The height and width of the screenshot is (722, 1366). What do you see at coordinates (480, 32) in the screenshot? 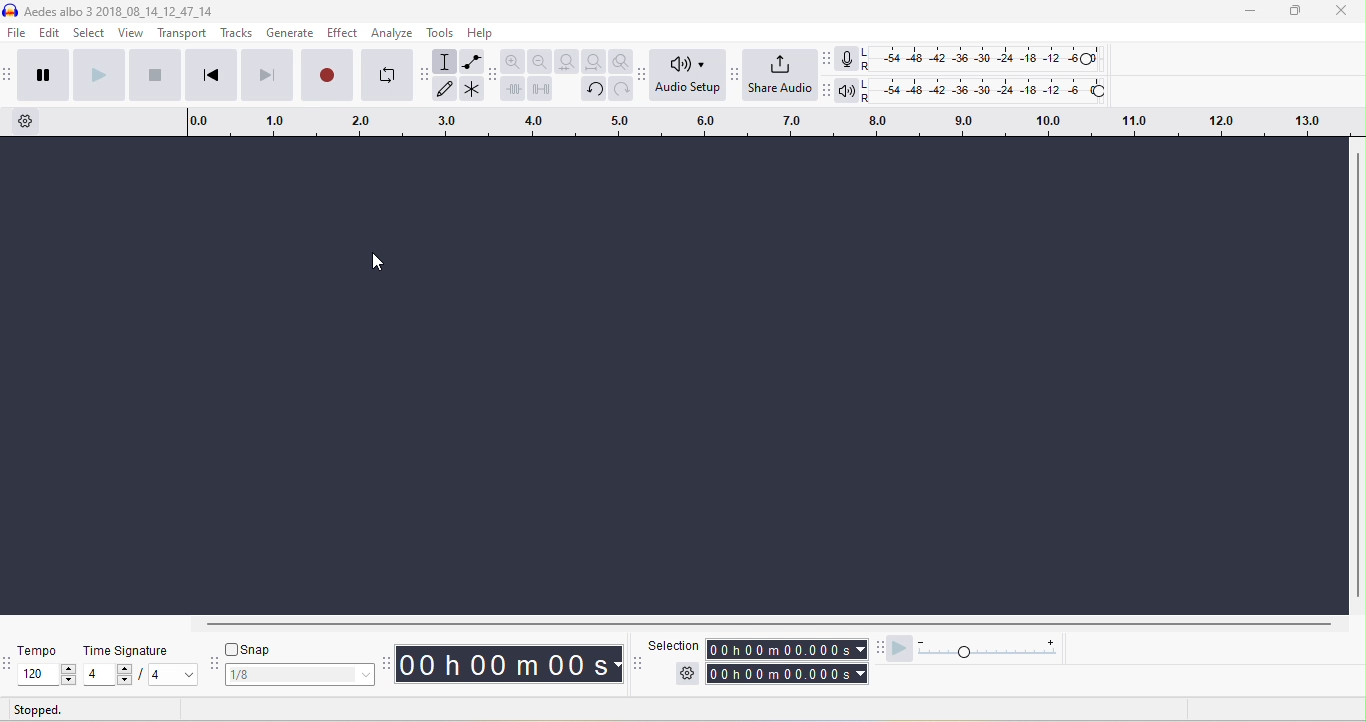
I see `help` at bounding box center [480, 32].